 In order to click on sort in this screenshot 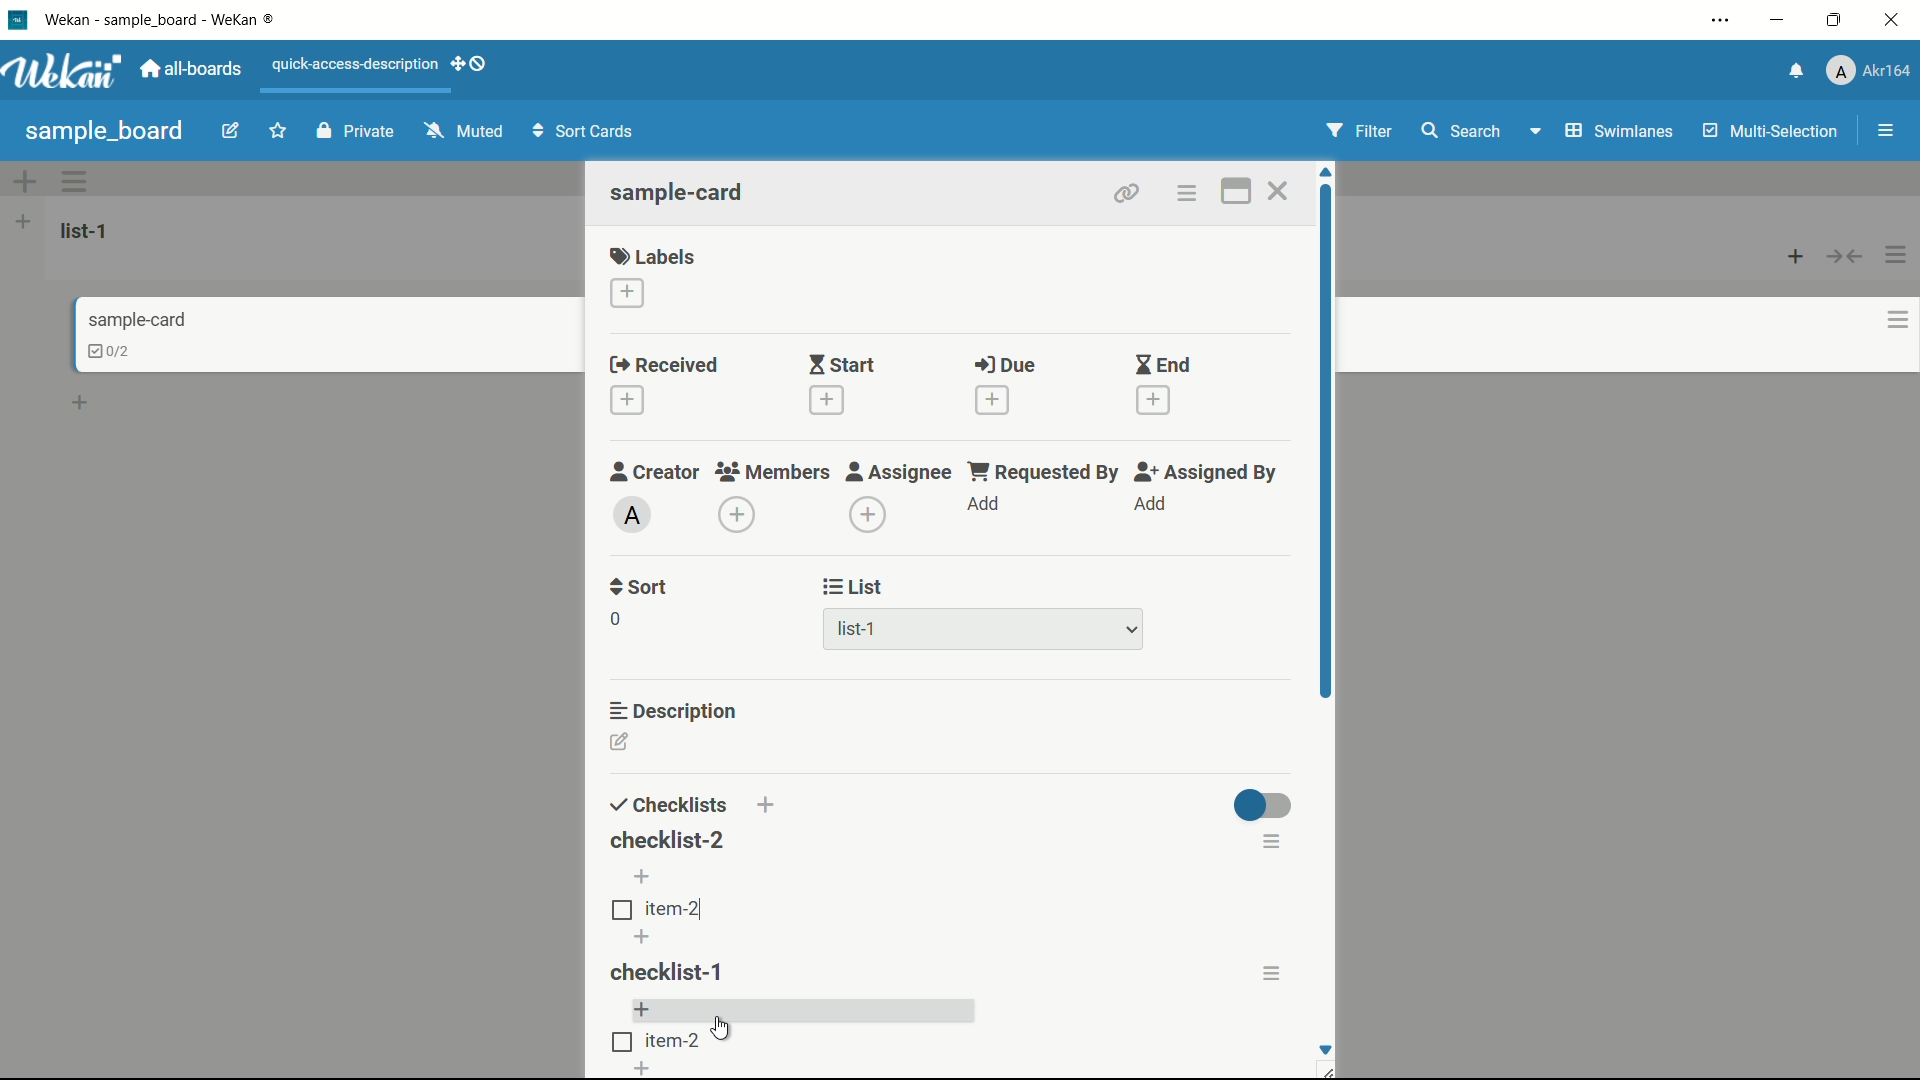, I will do `click(640, 587)`.